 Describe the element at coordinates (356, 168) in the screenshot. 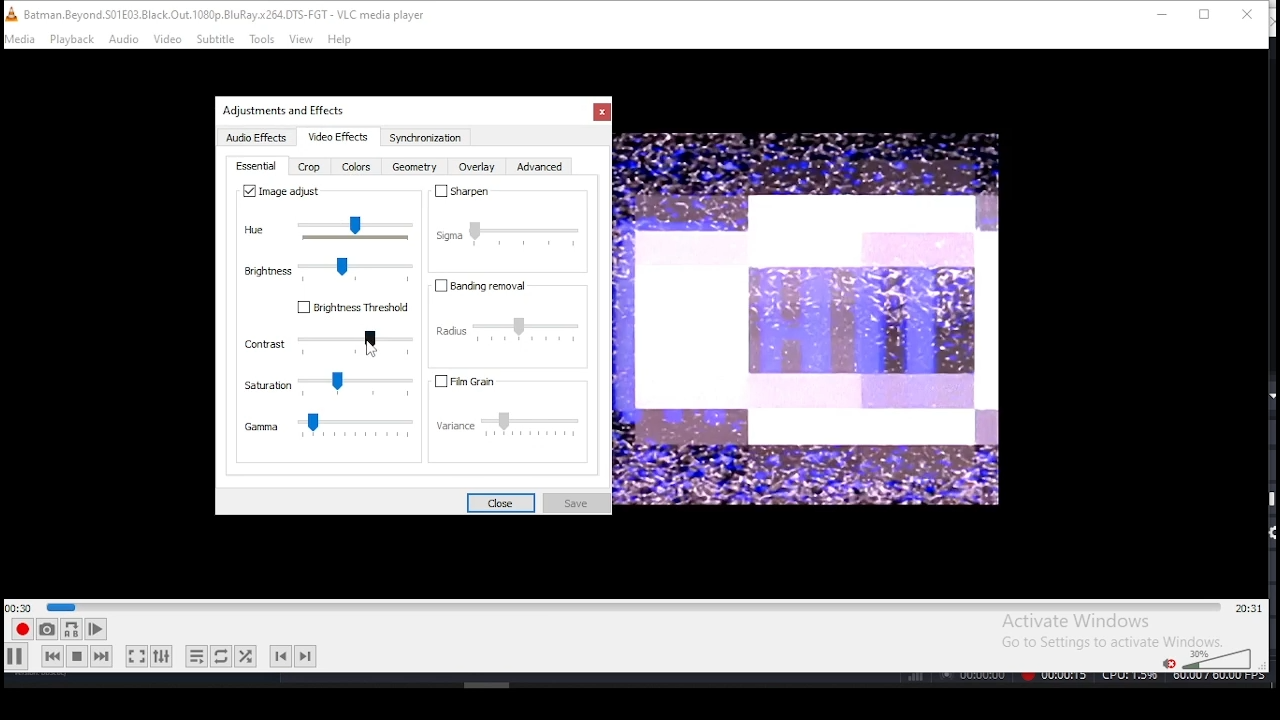

I see `color` at that location.